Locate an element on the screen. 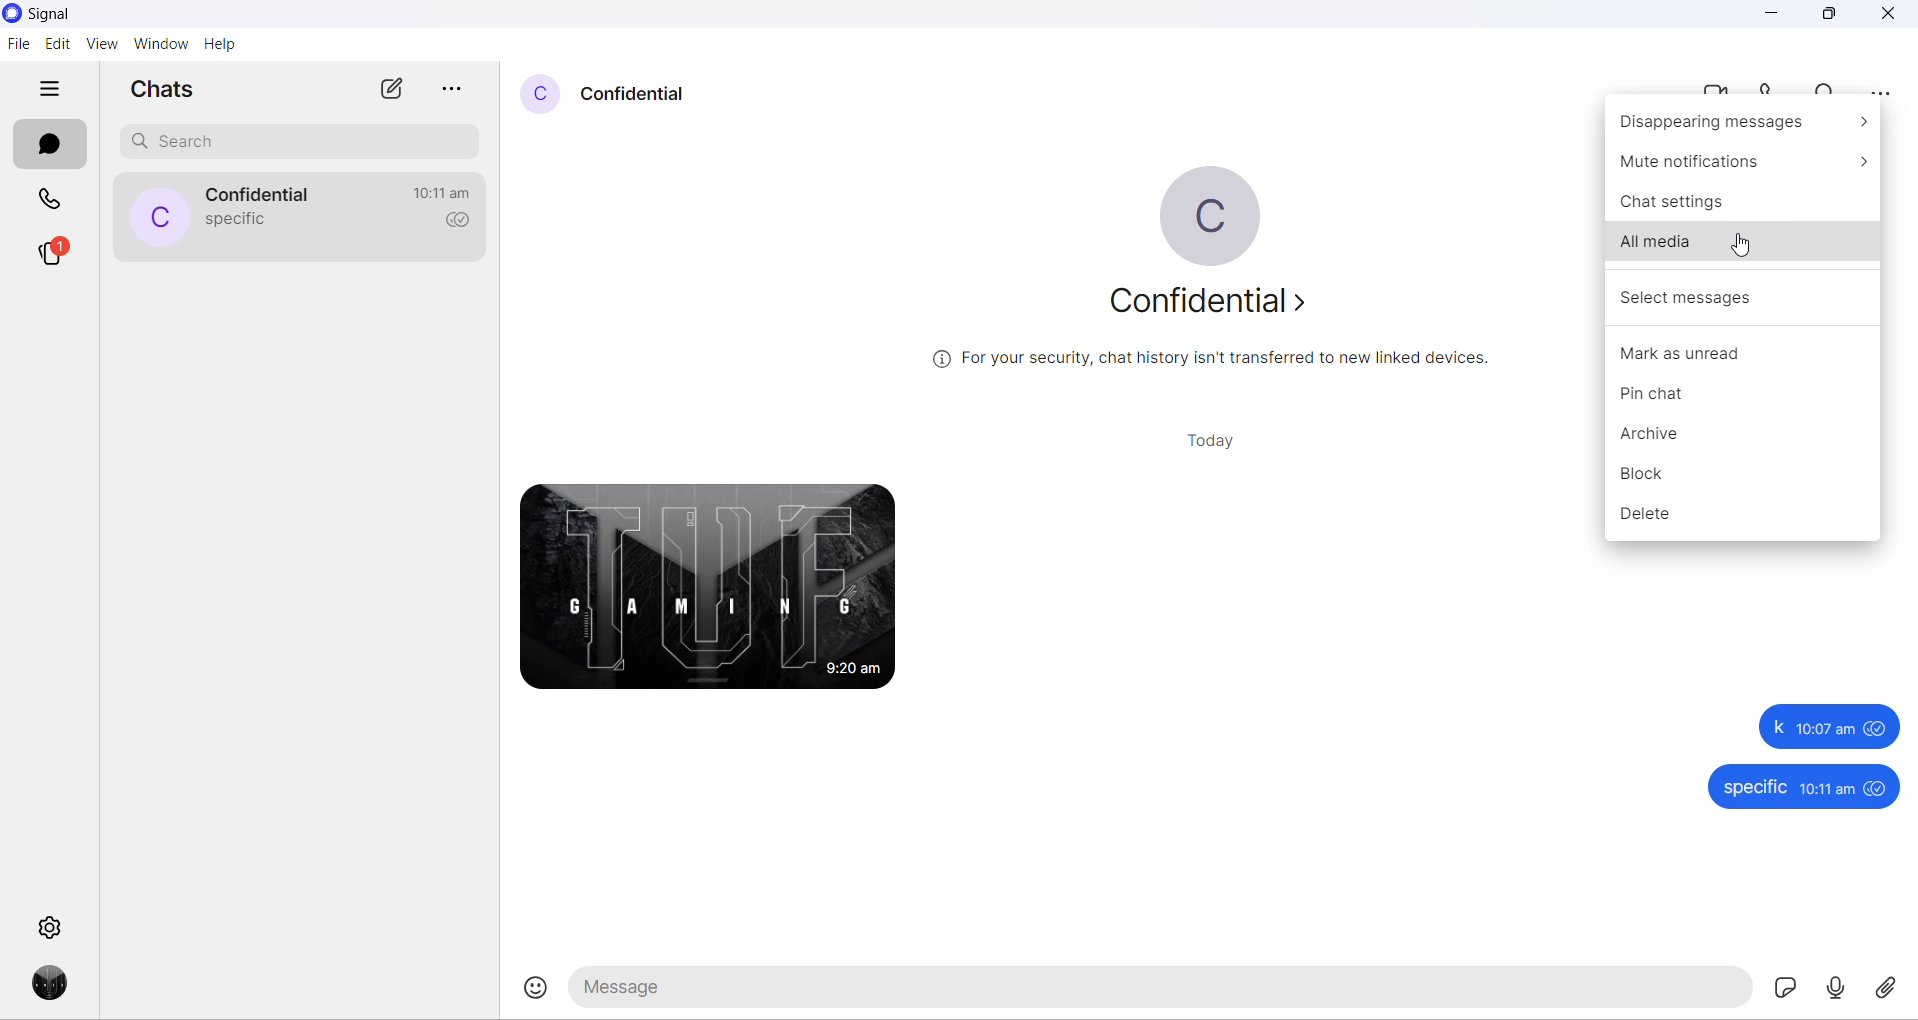 The image size is (1918, 1020). about contacts is located at coordinates (1214, 301).